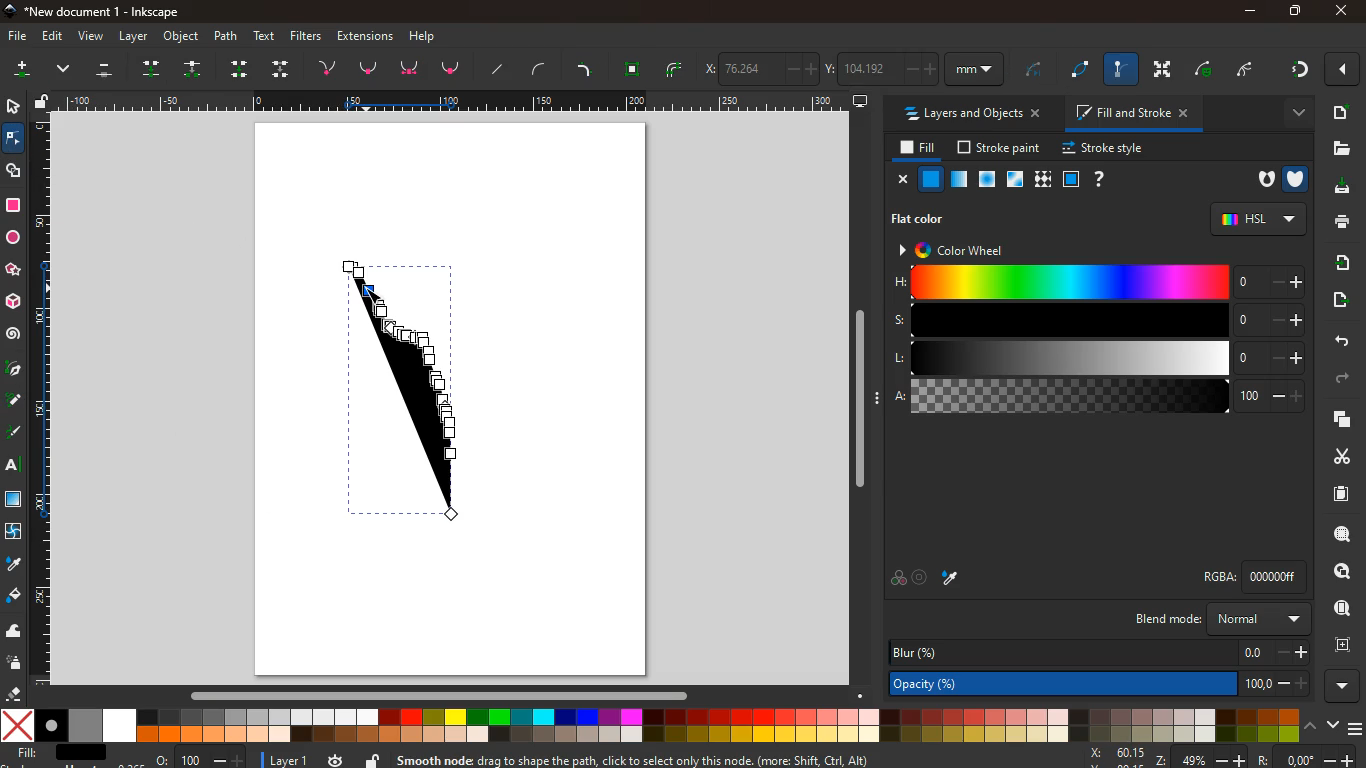 This screenshot has height=768, width=1366. I want to click on view, so click(90, 37).